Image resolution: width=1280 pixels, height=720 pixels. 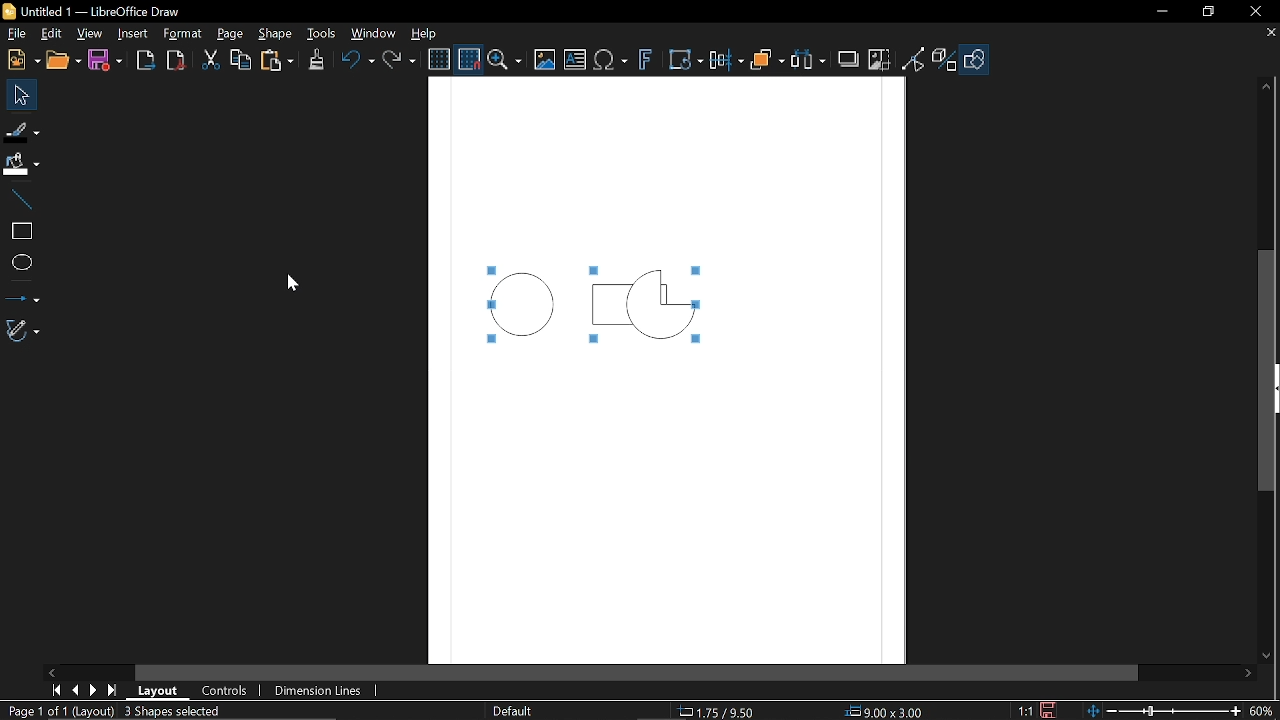 I want to click on Slide master name, so click(x=510, y=711).